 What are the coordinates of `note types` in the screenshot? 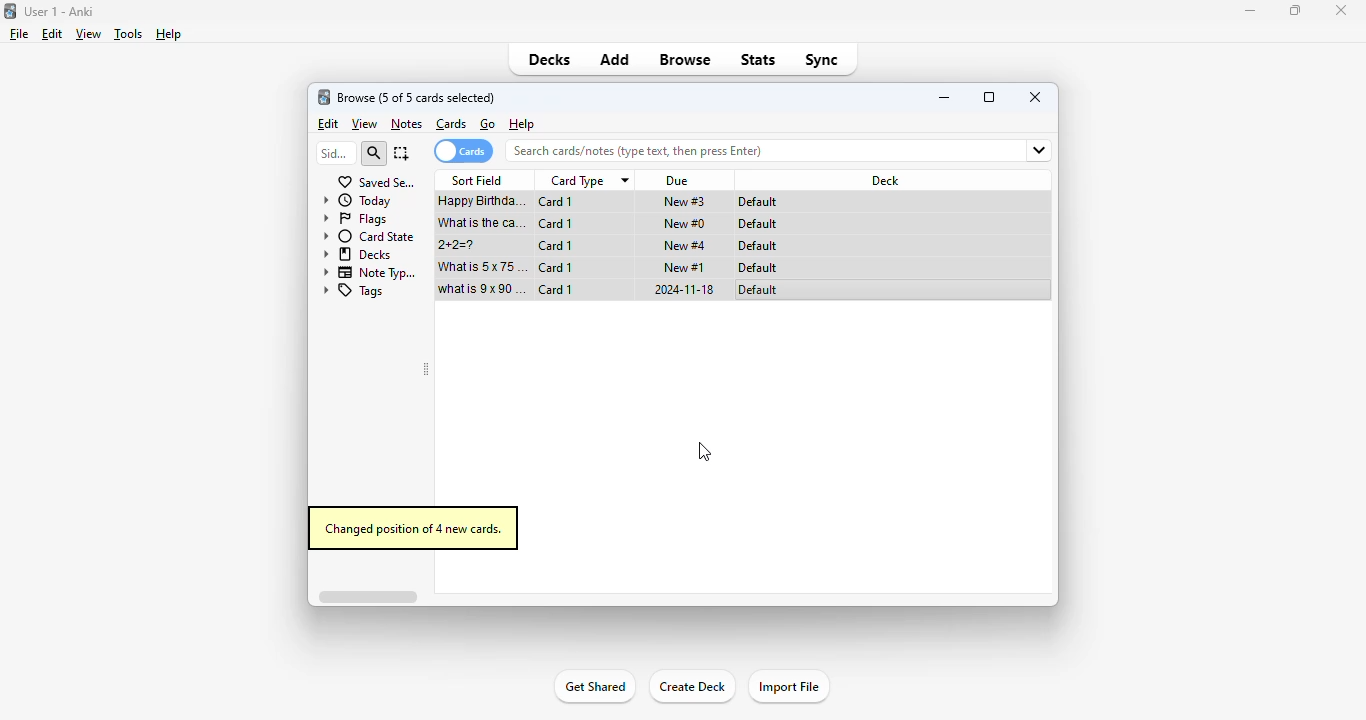 It's located at (371, 273).